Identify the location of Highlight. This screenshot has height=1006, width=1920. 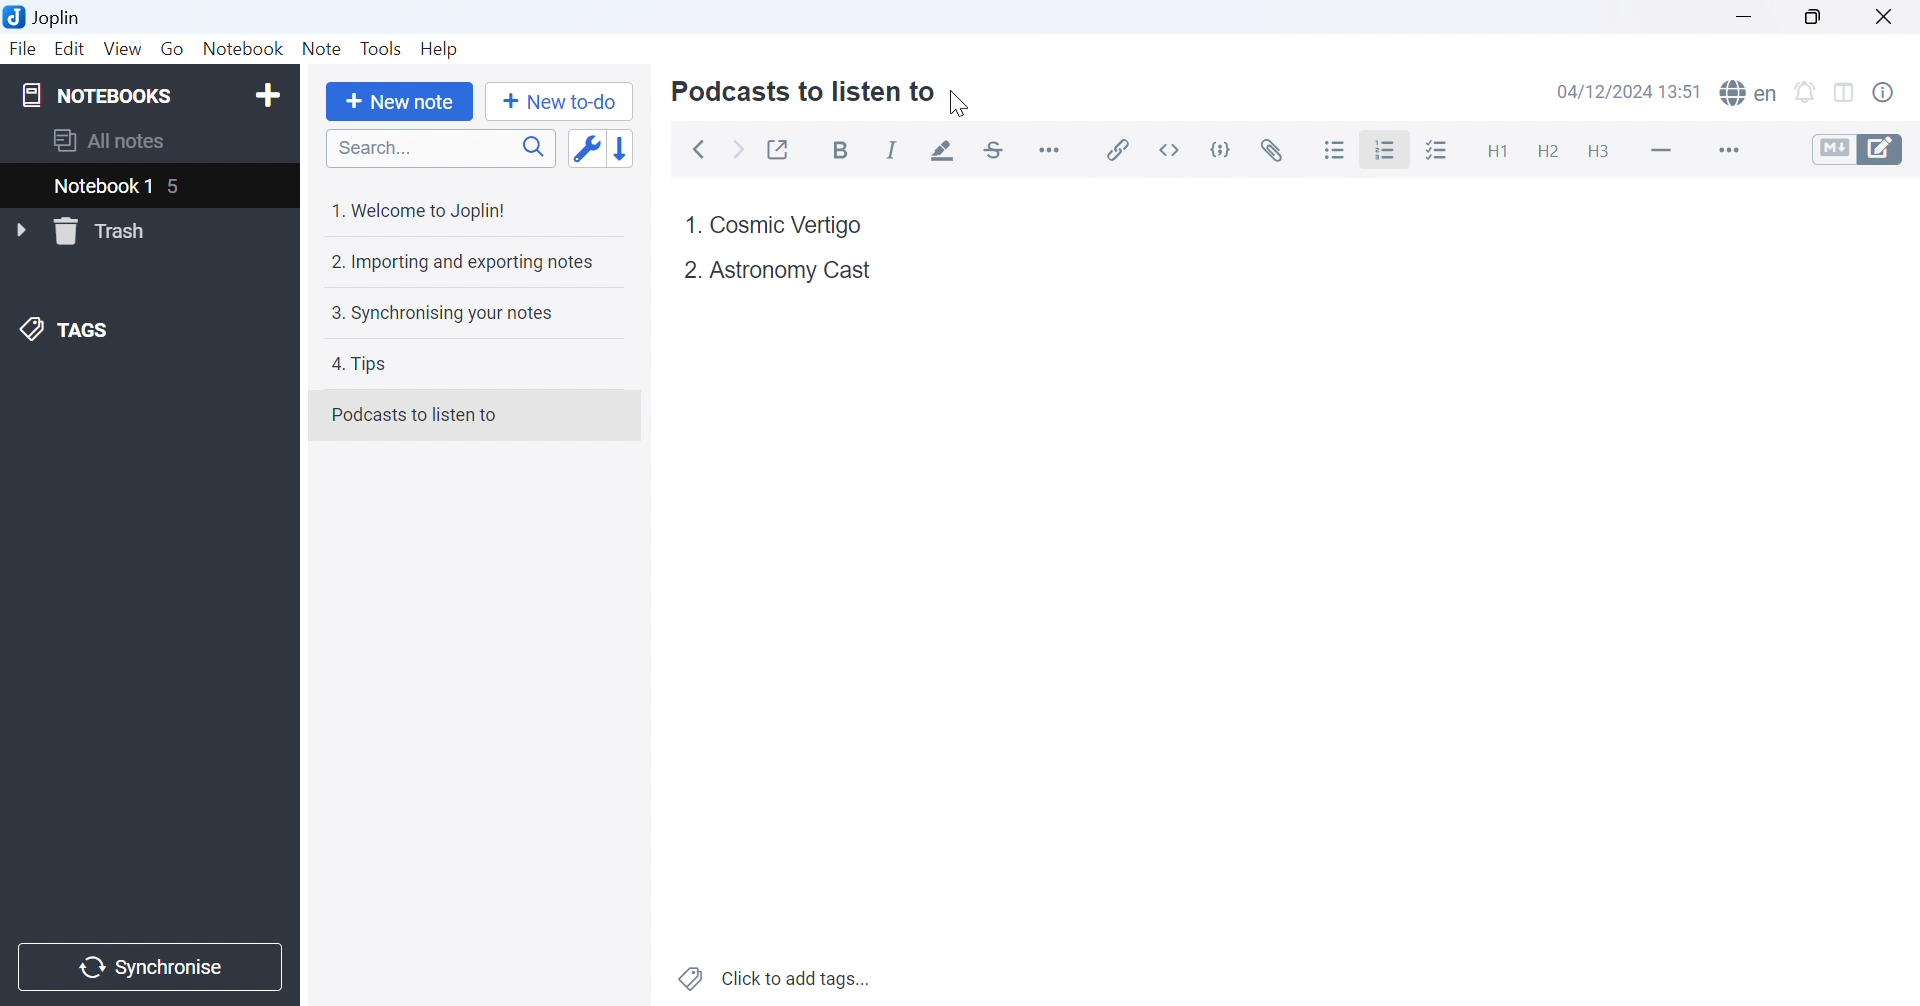
(945, 151).